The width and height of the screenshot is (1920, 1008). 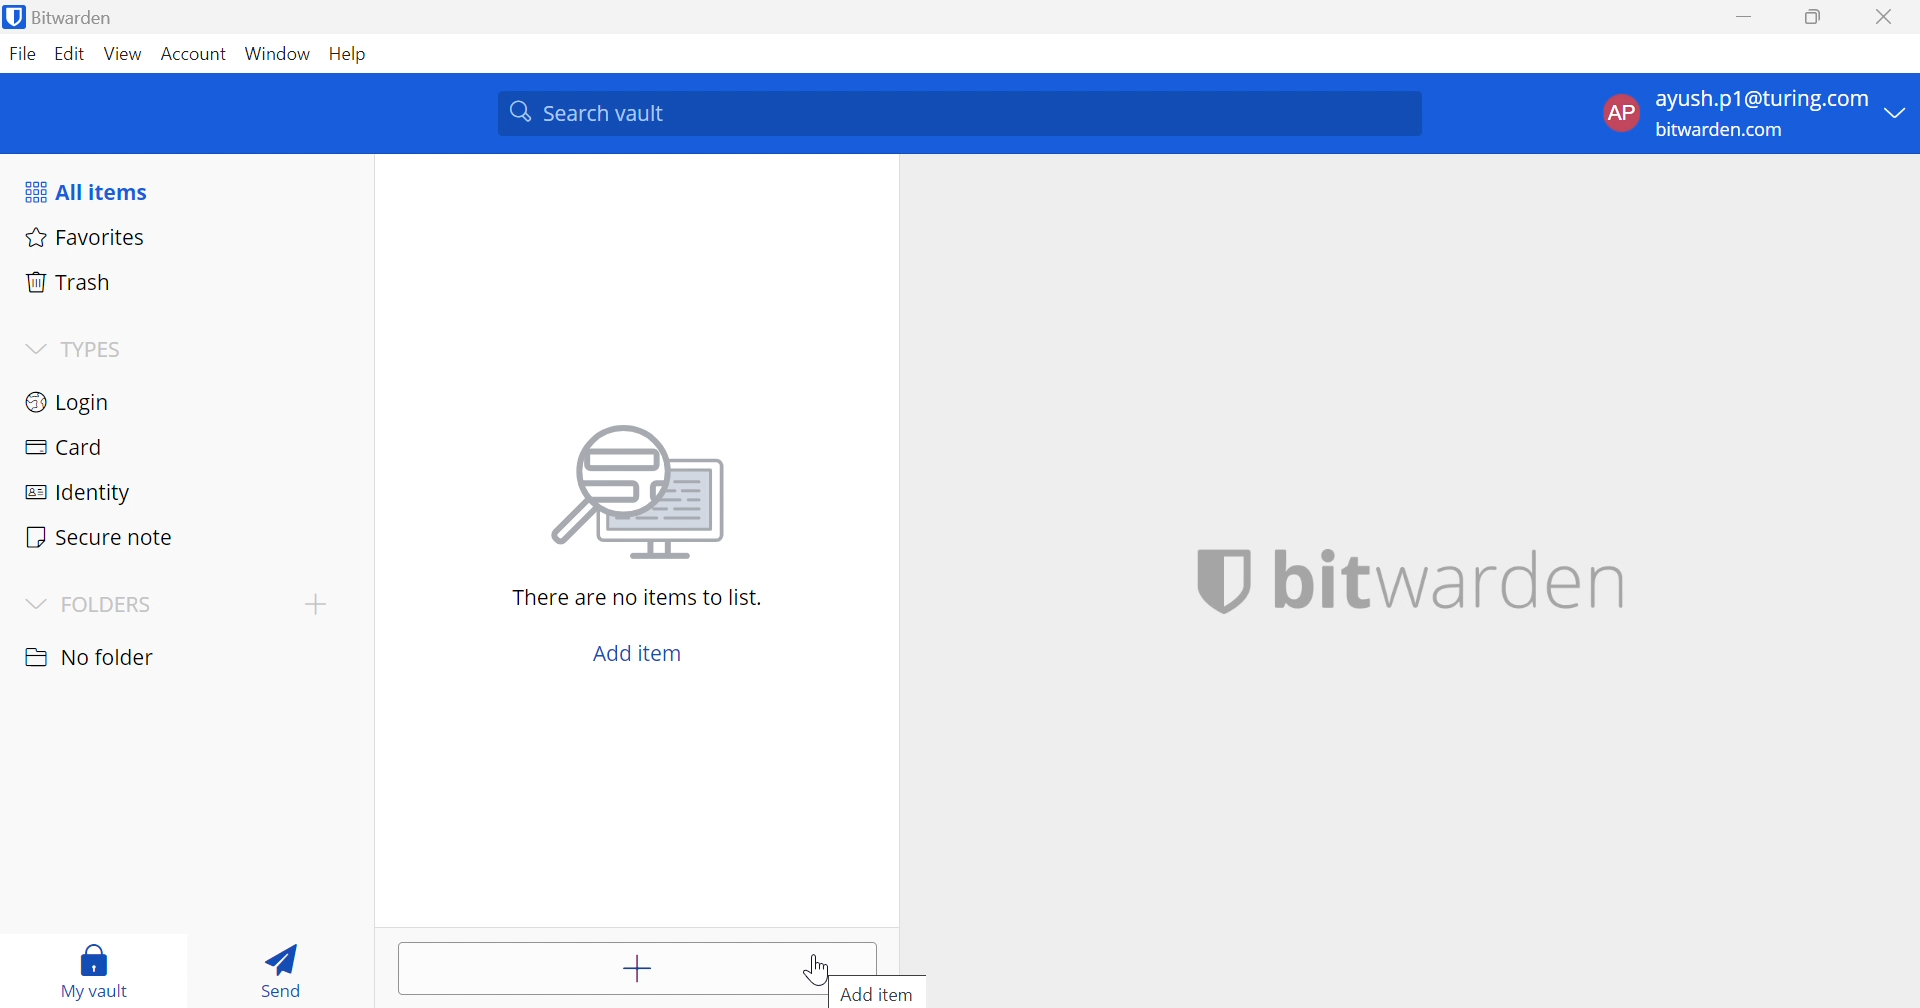 What do you see at coordinates (88, 236) in the screenshot?
I see `Favorites` at bounding box center [88, 236].